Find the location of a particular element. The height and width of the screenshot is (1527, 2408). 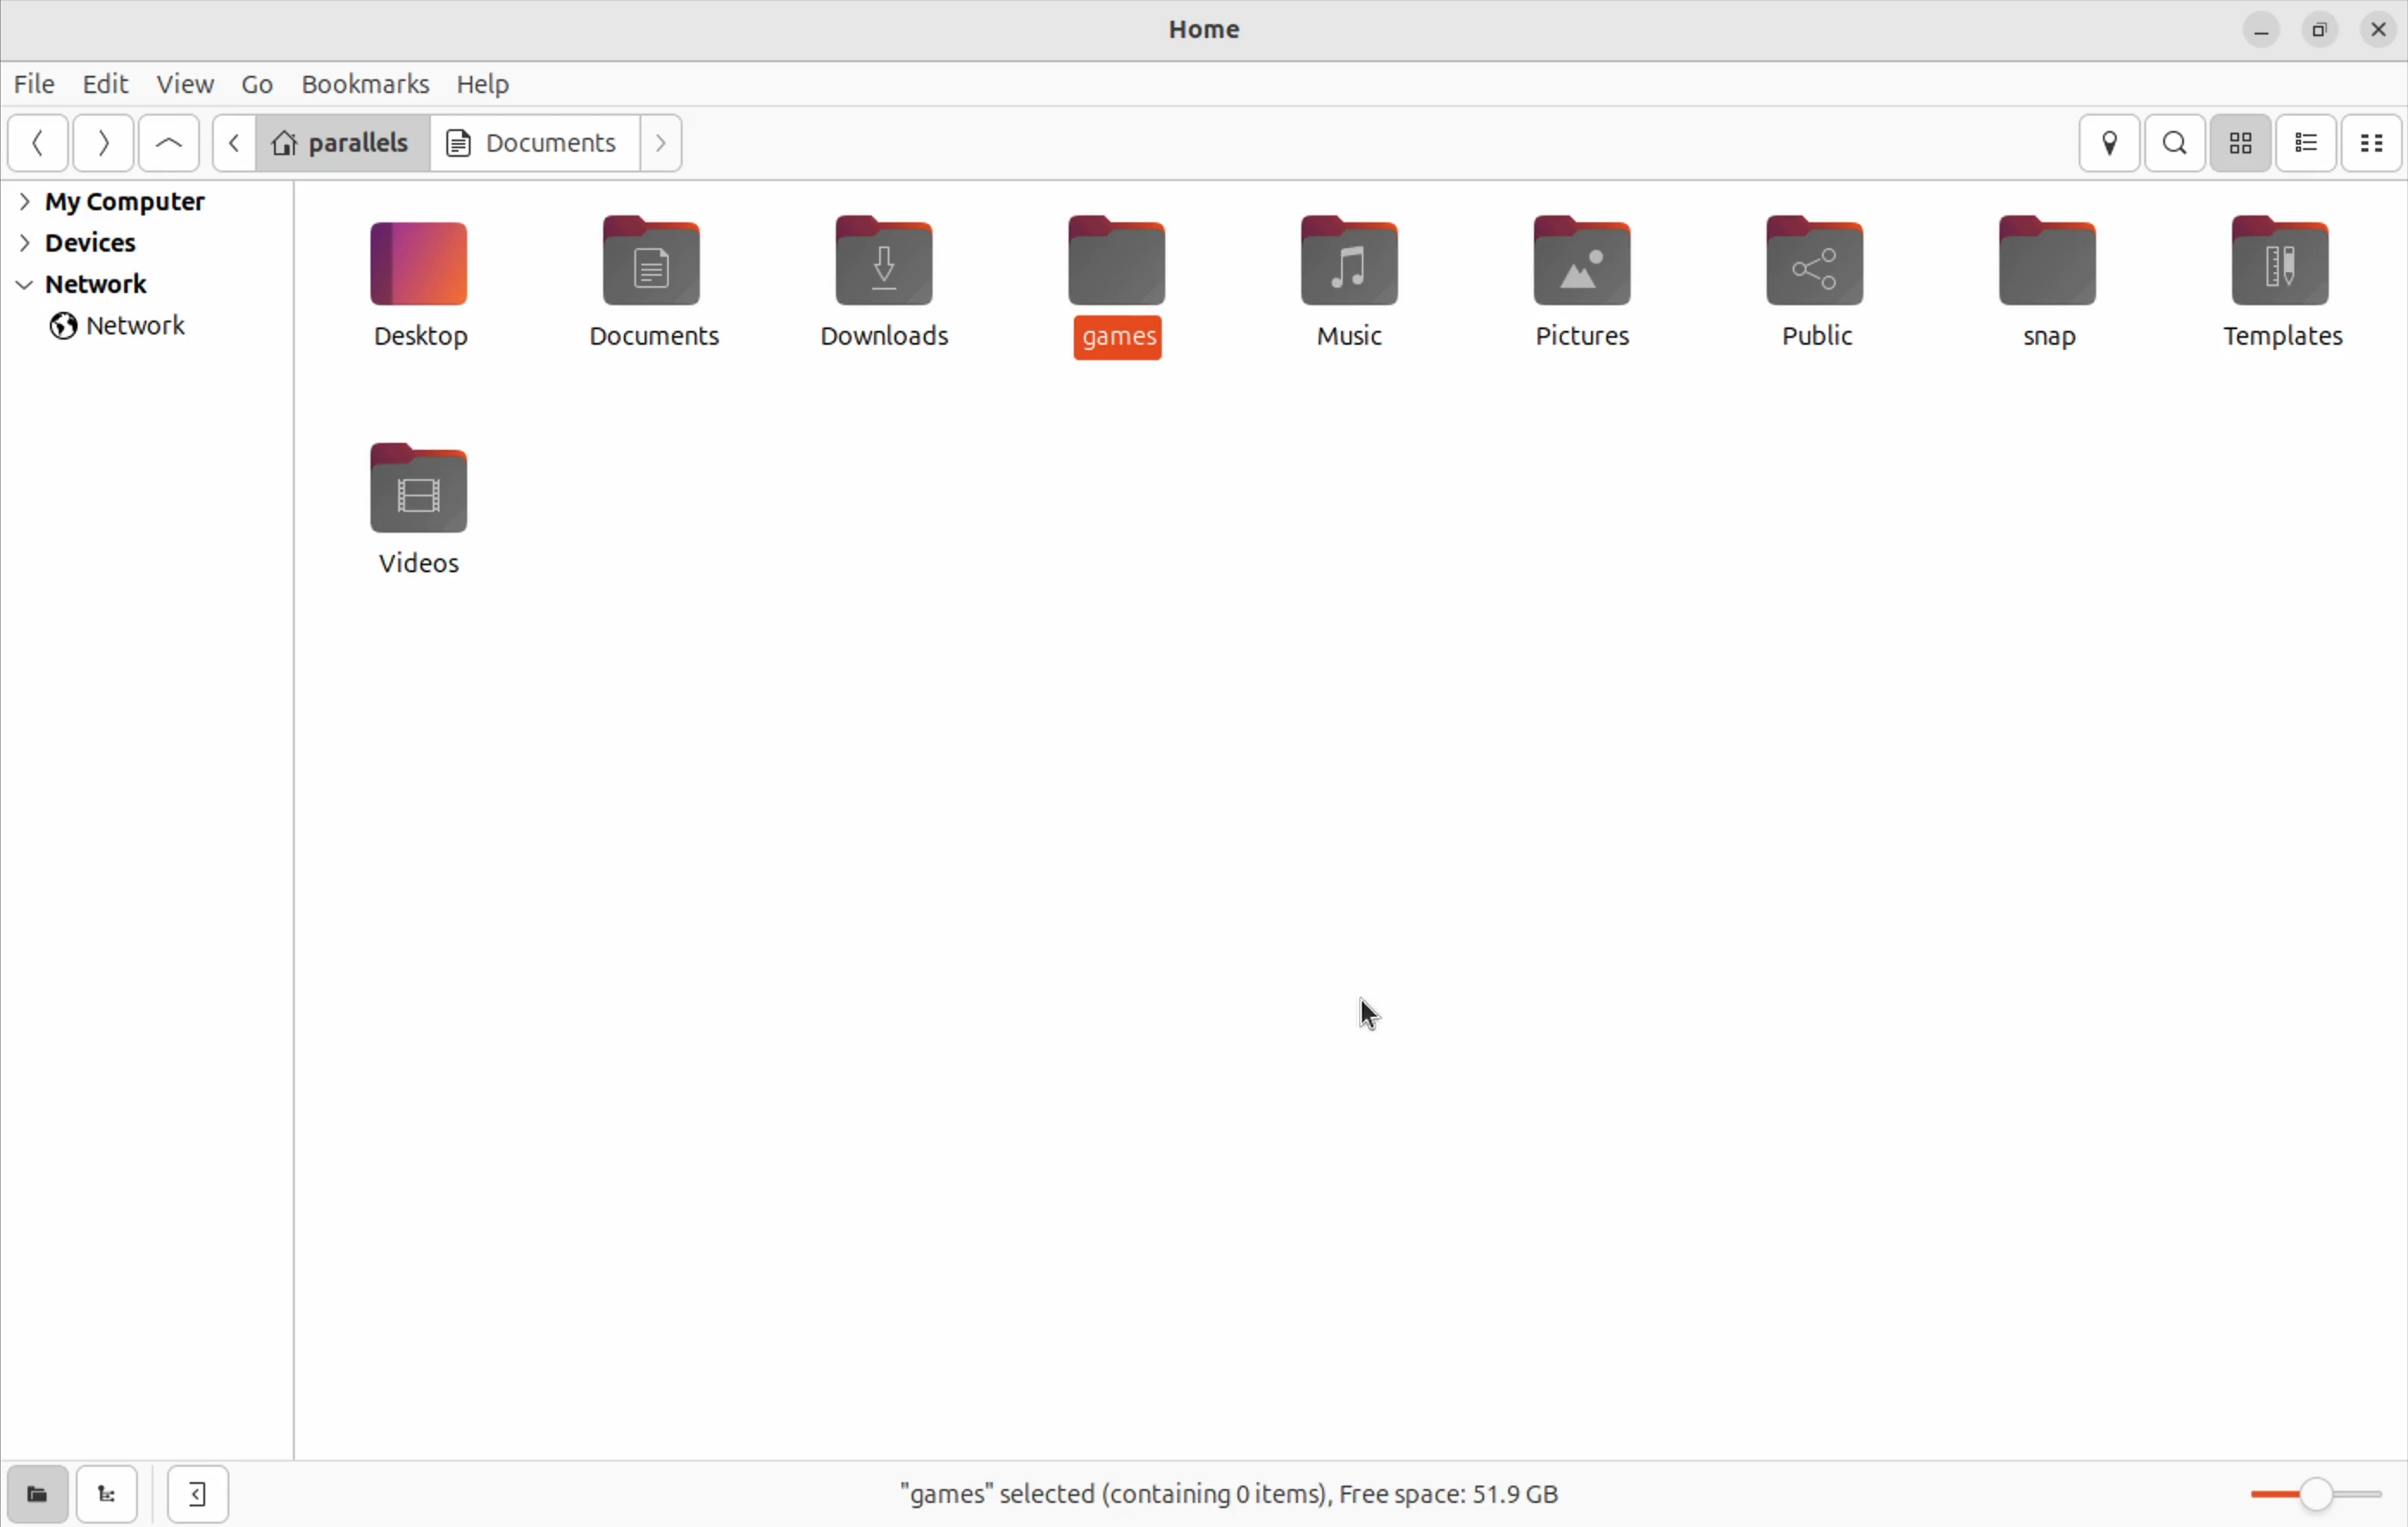

show tree view is located at coordinates (106, 1495).